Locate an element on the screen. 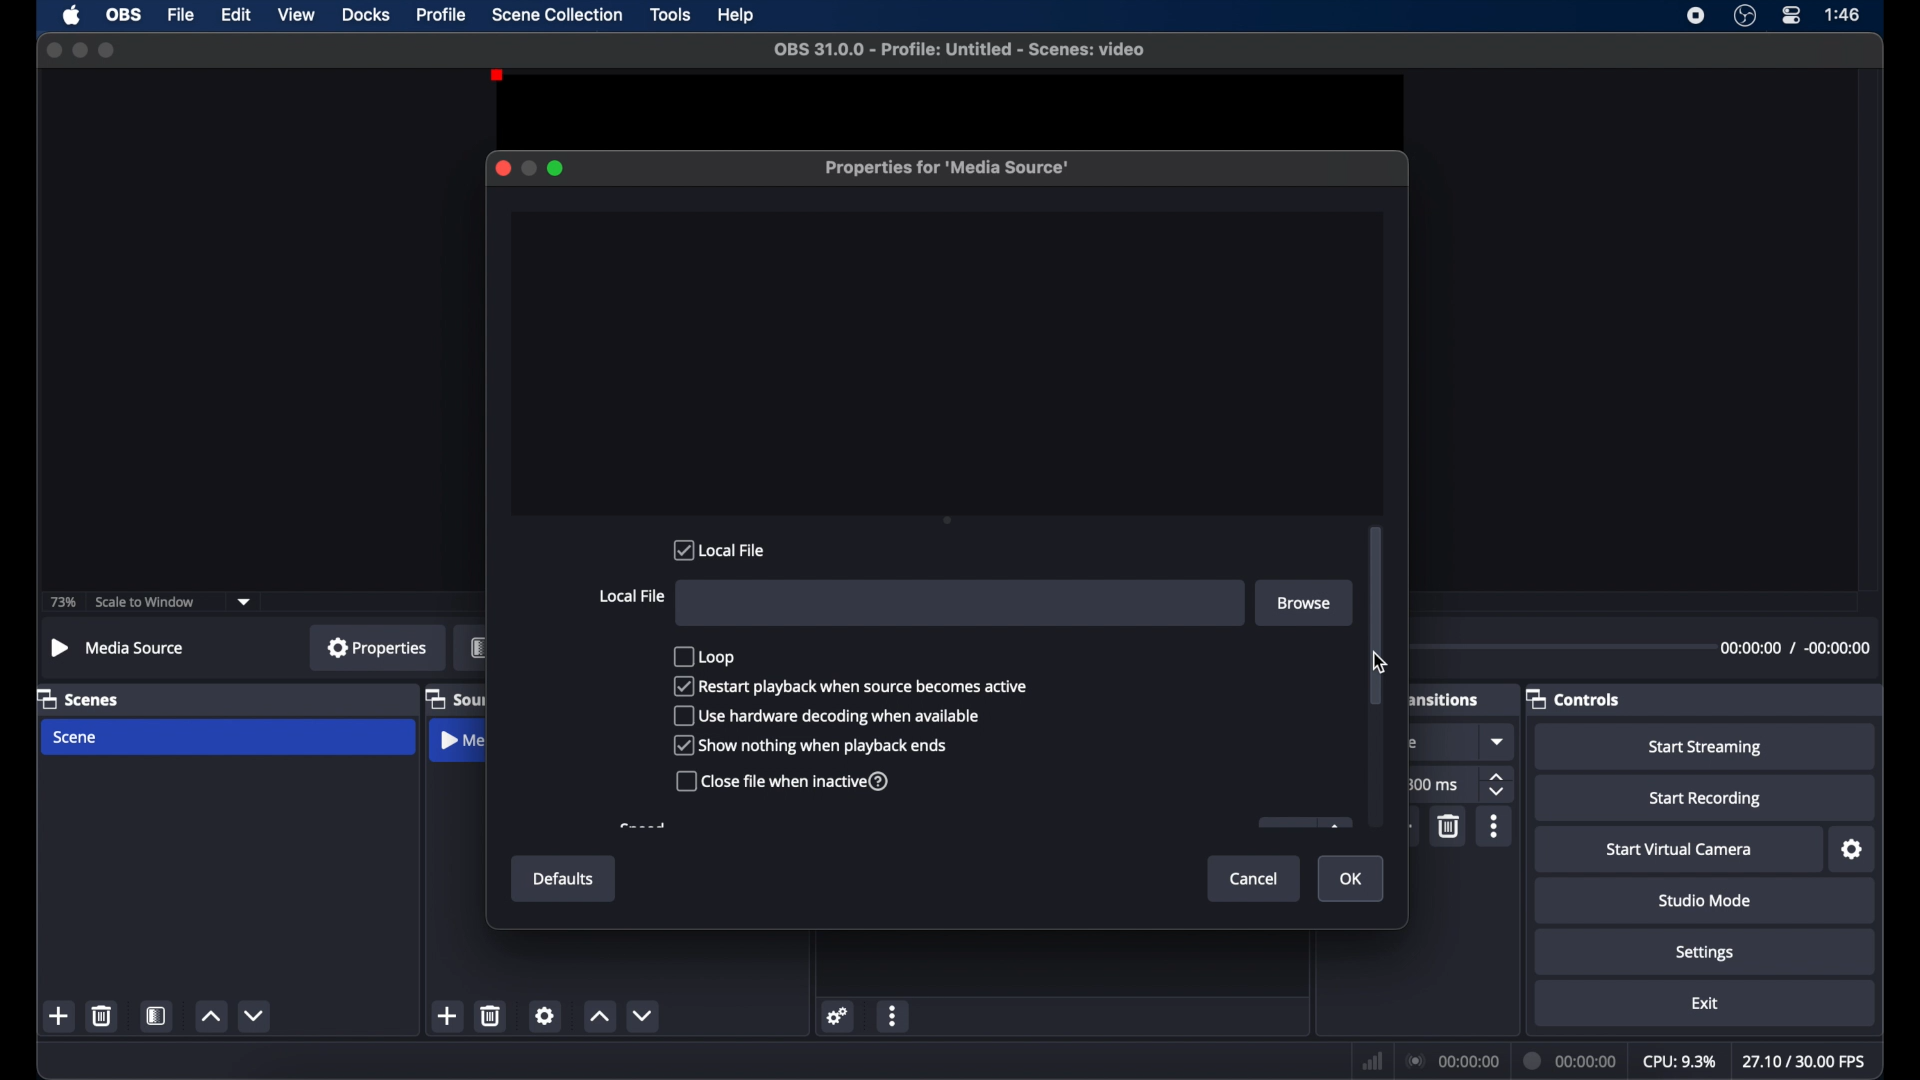 The width and height of the screenshot is (1920, 1080). more options is located at coordinates (893, 1018).